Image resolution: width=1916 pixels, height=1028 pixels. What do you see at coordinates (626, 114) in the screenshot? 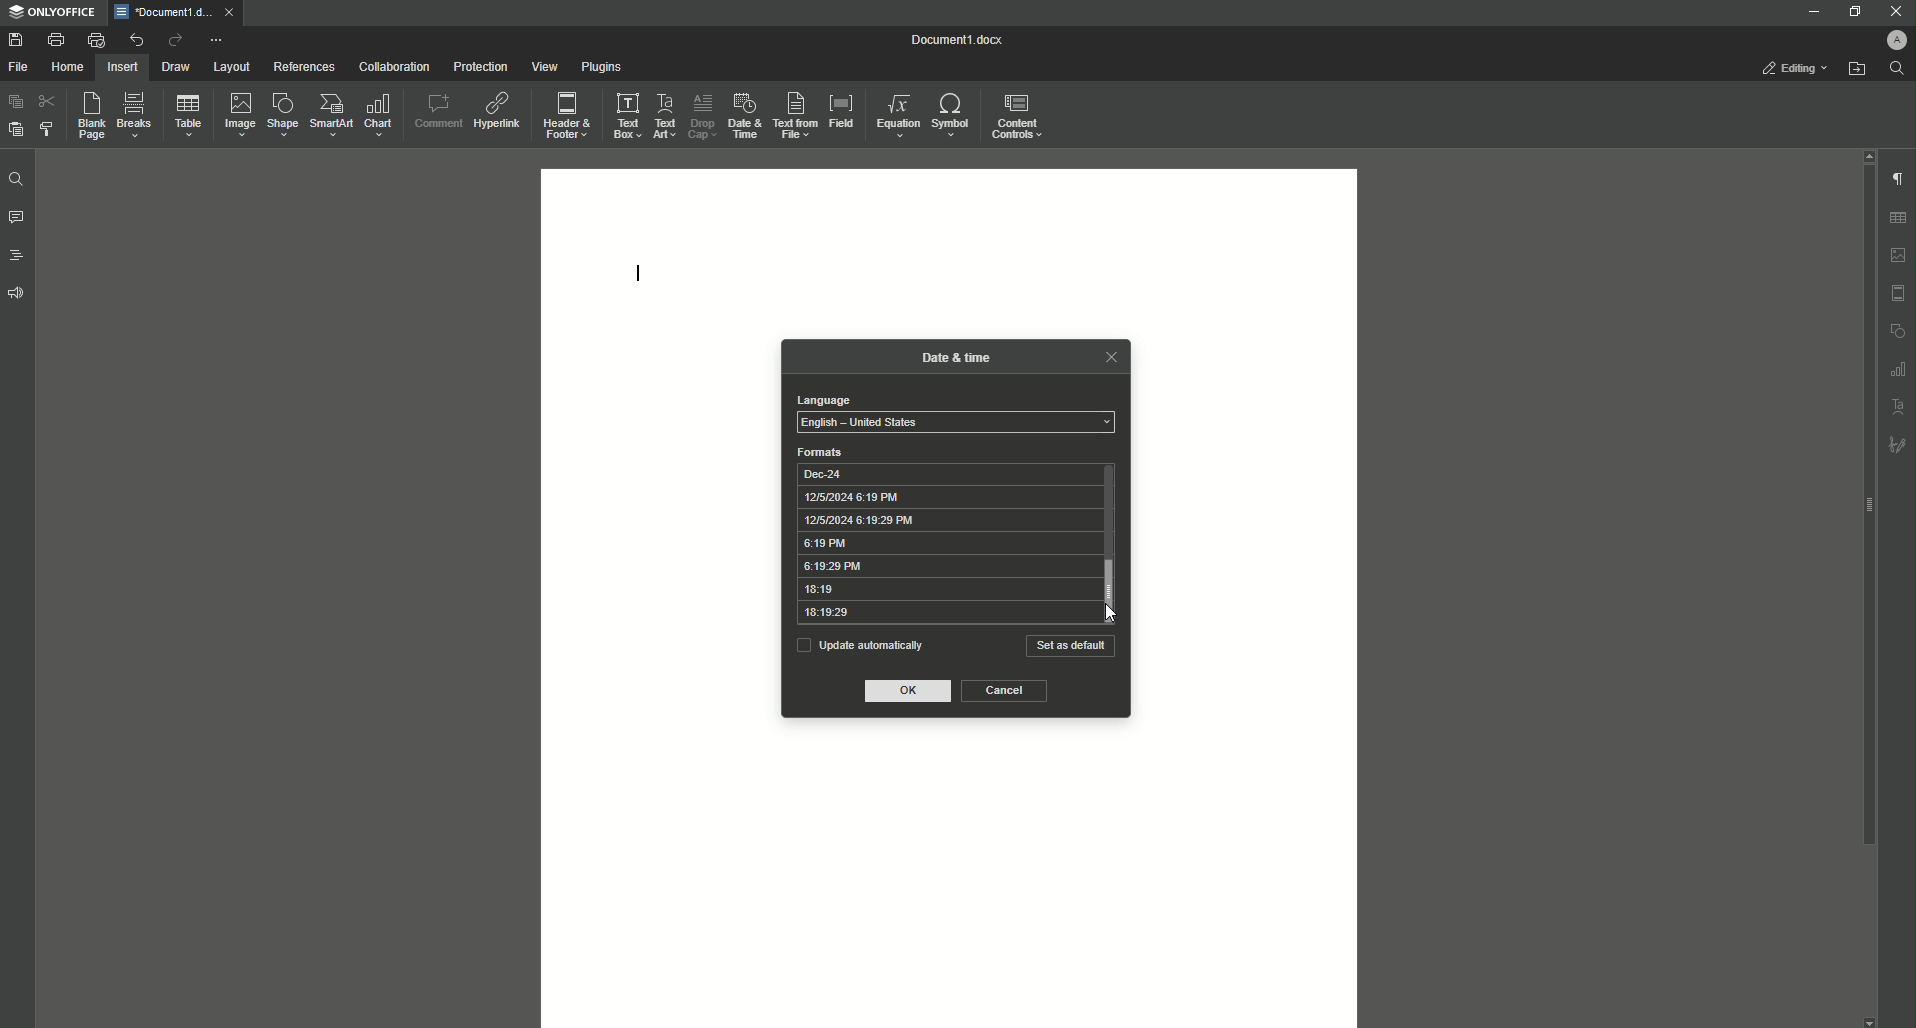
I see `Text Box` at bounding box center [626, 114].